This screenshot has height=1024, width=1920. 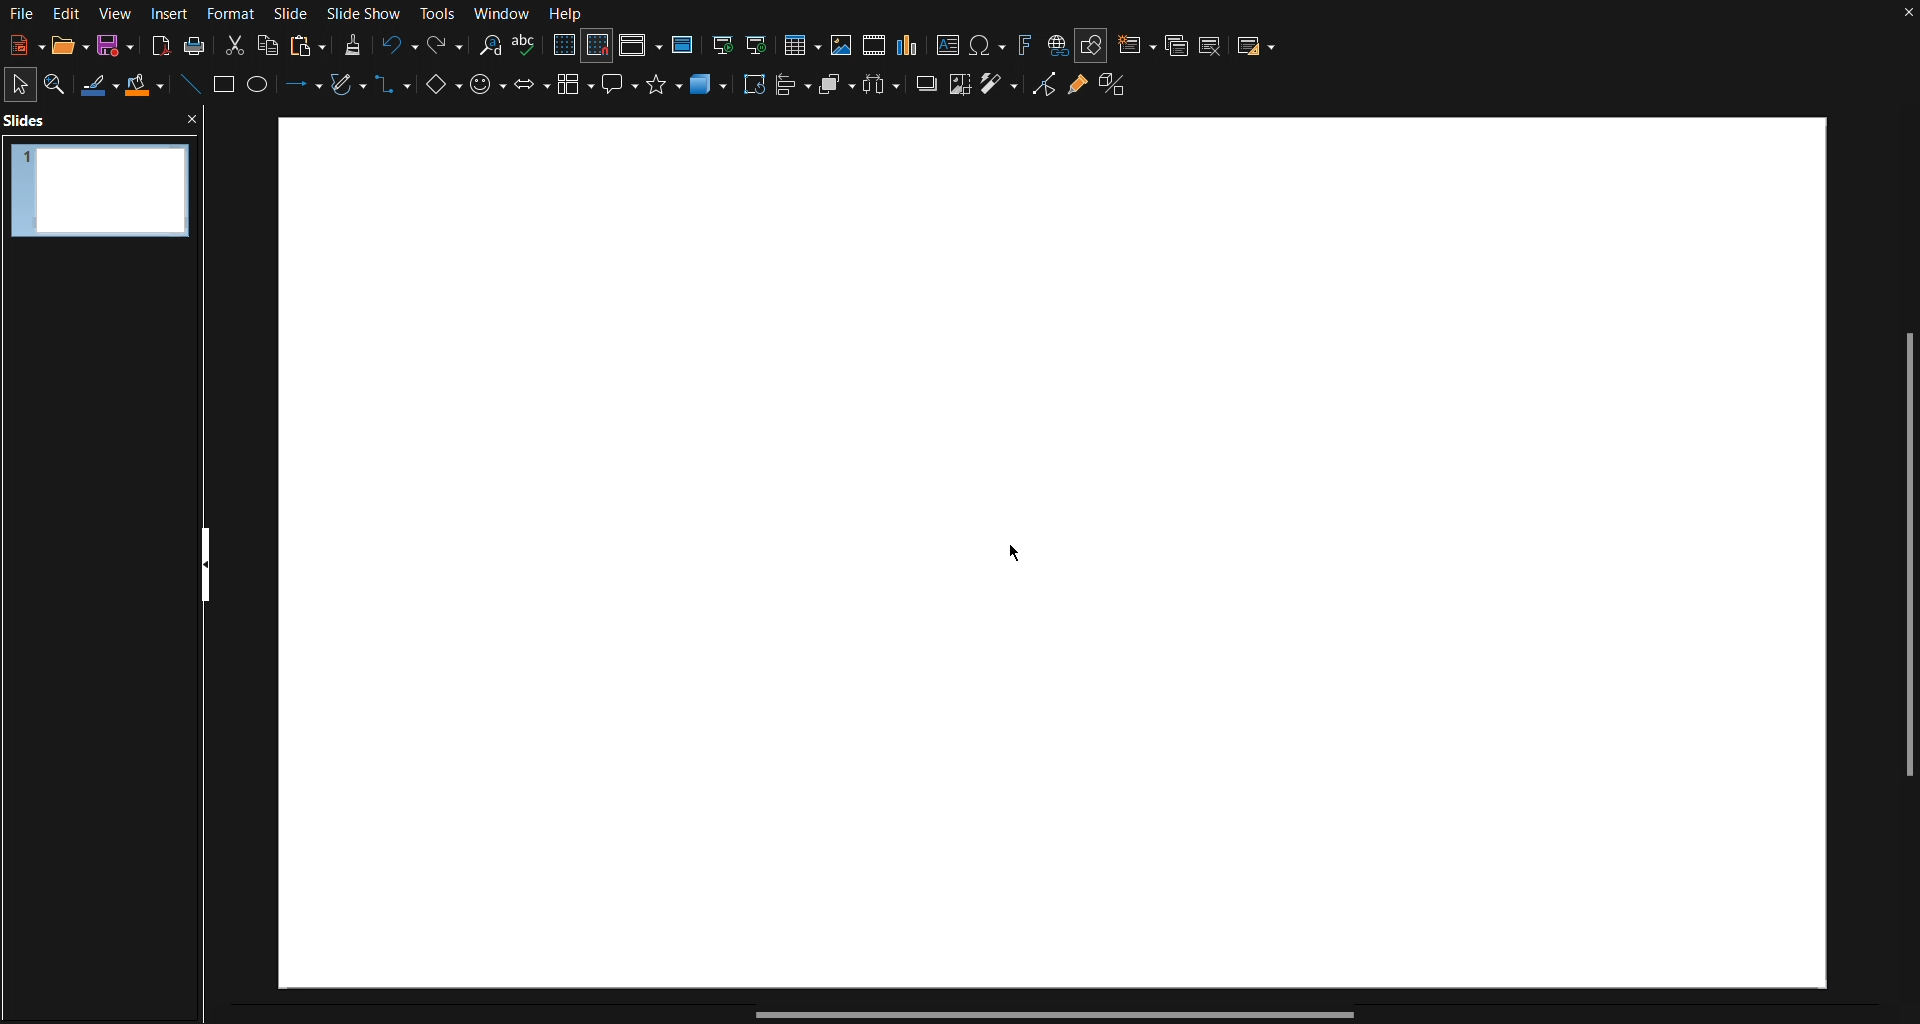 I want to click on Slide Show, so click(x=368, y=13).